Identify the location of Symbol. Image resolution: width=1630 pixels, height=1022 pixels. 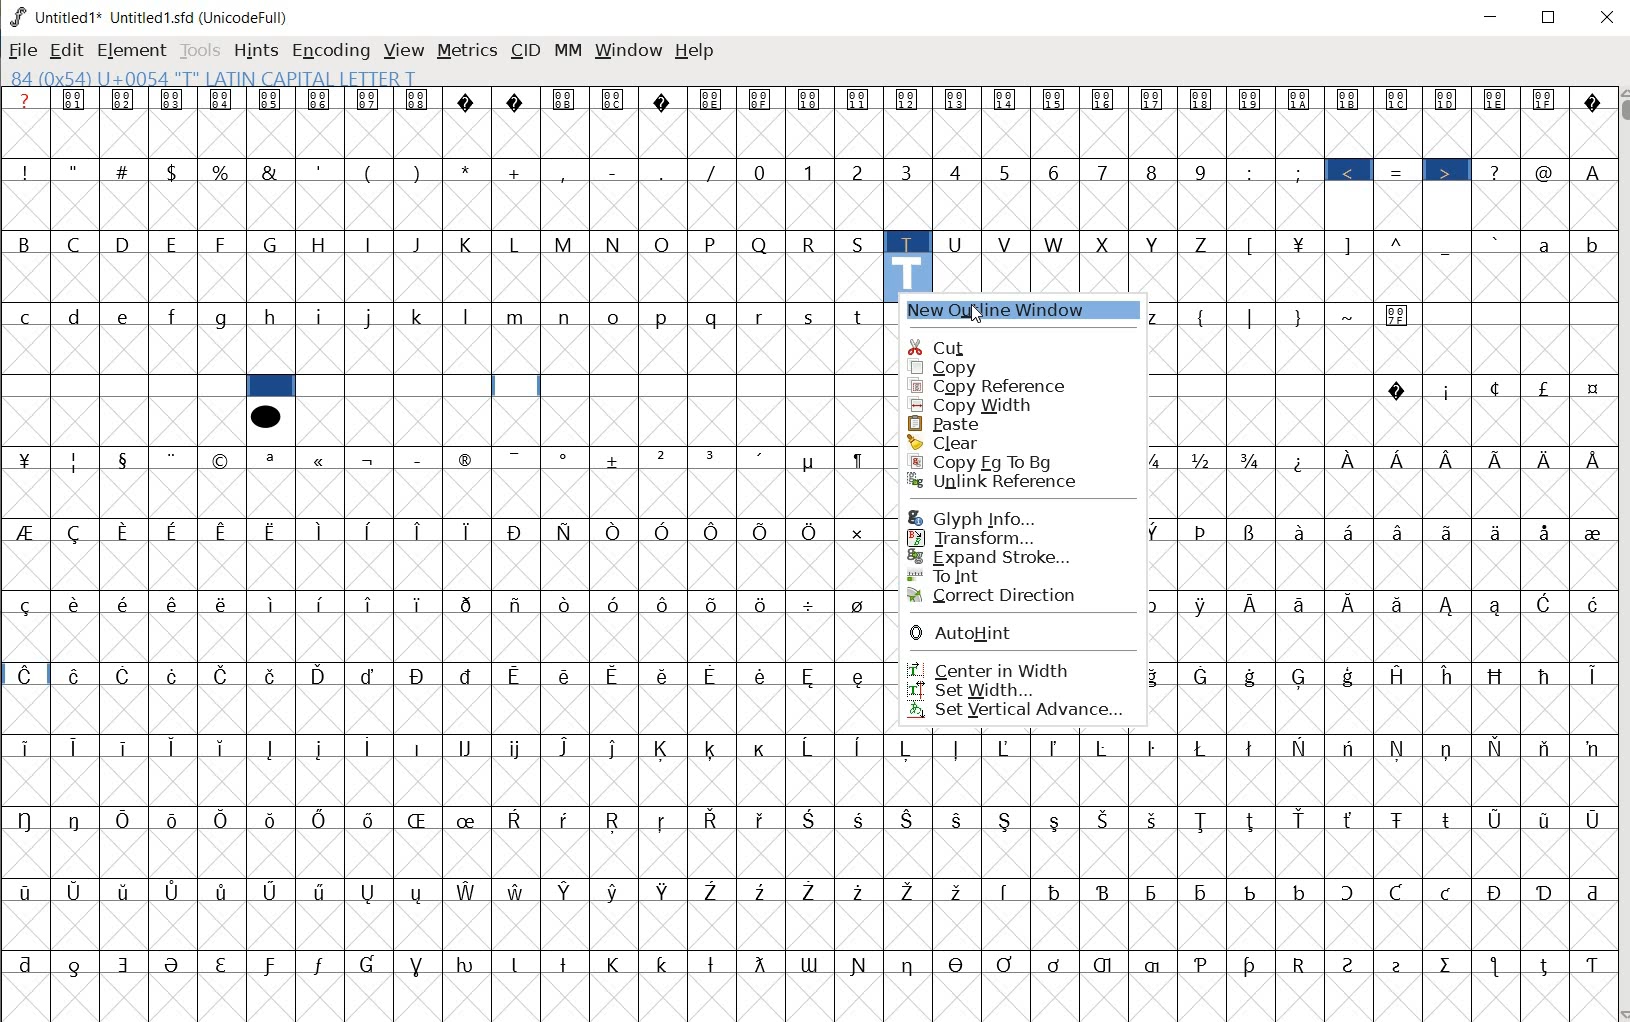
(75, 891).